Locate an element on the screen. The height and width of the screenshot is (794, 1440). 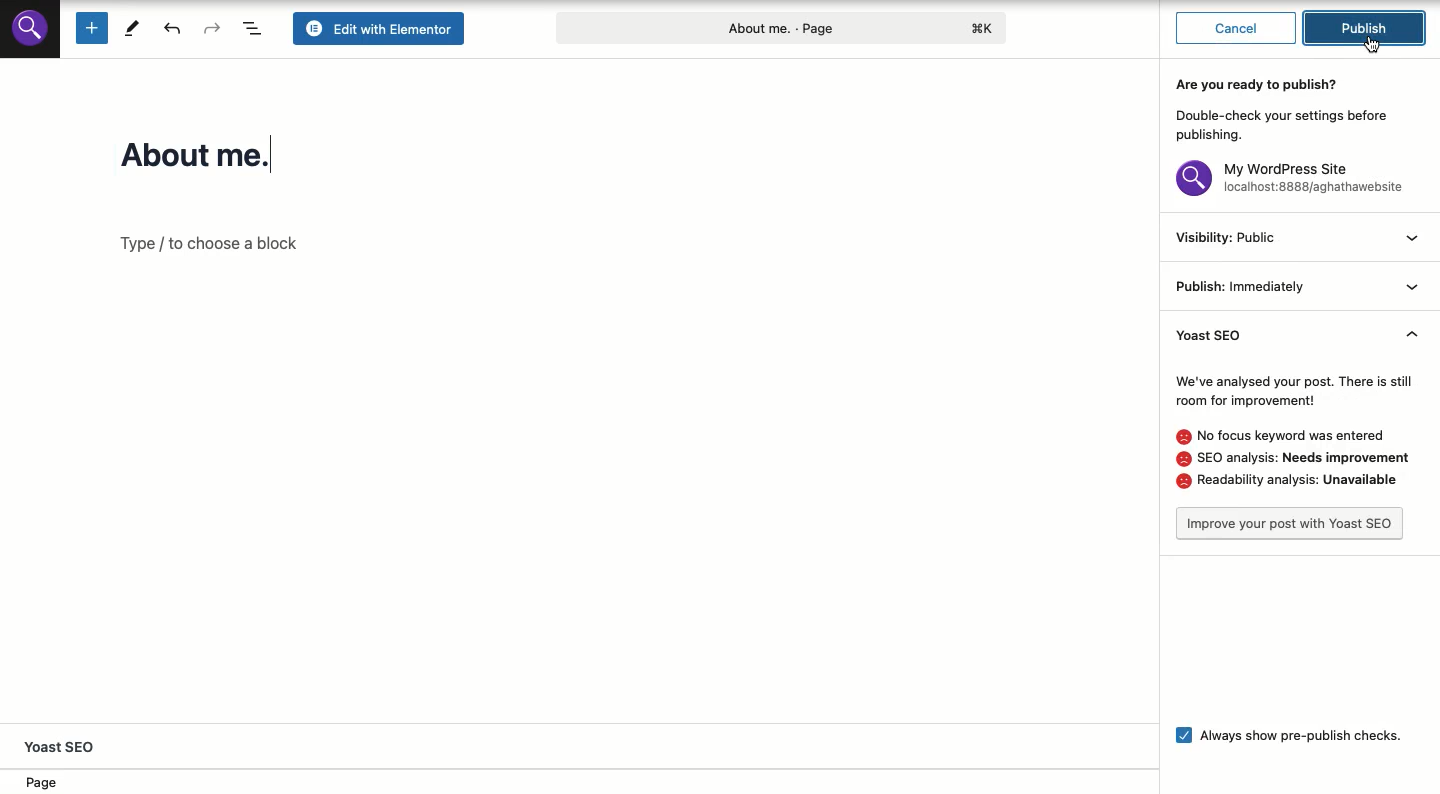
Are you ready to publish?
Double-check your settings before
publishing. is located at coordinates (1289, 108).